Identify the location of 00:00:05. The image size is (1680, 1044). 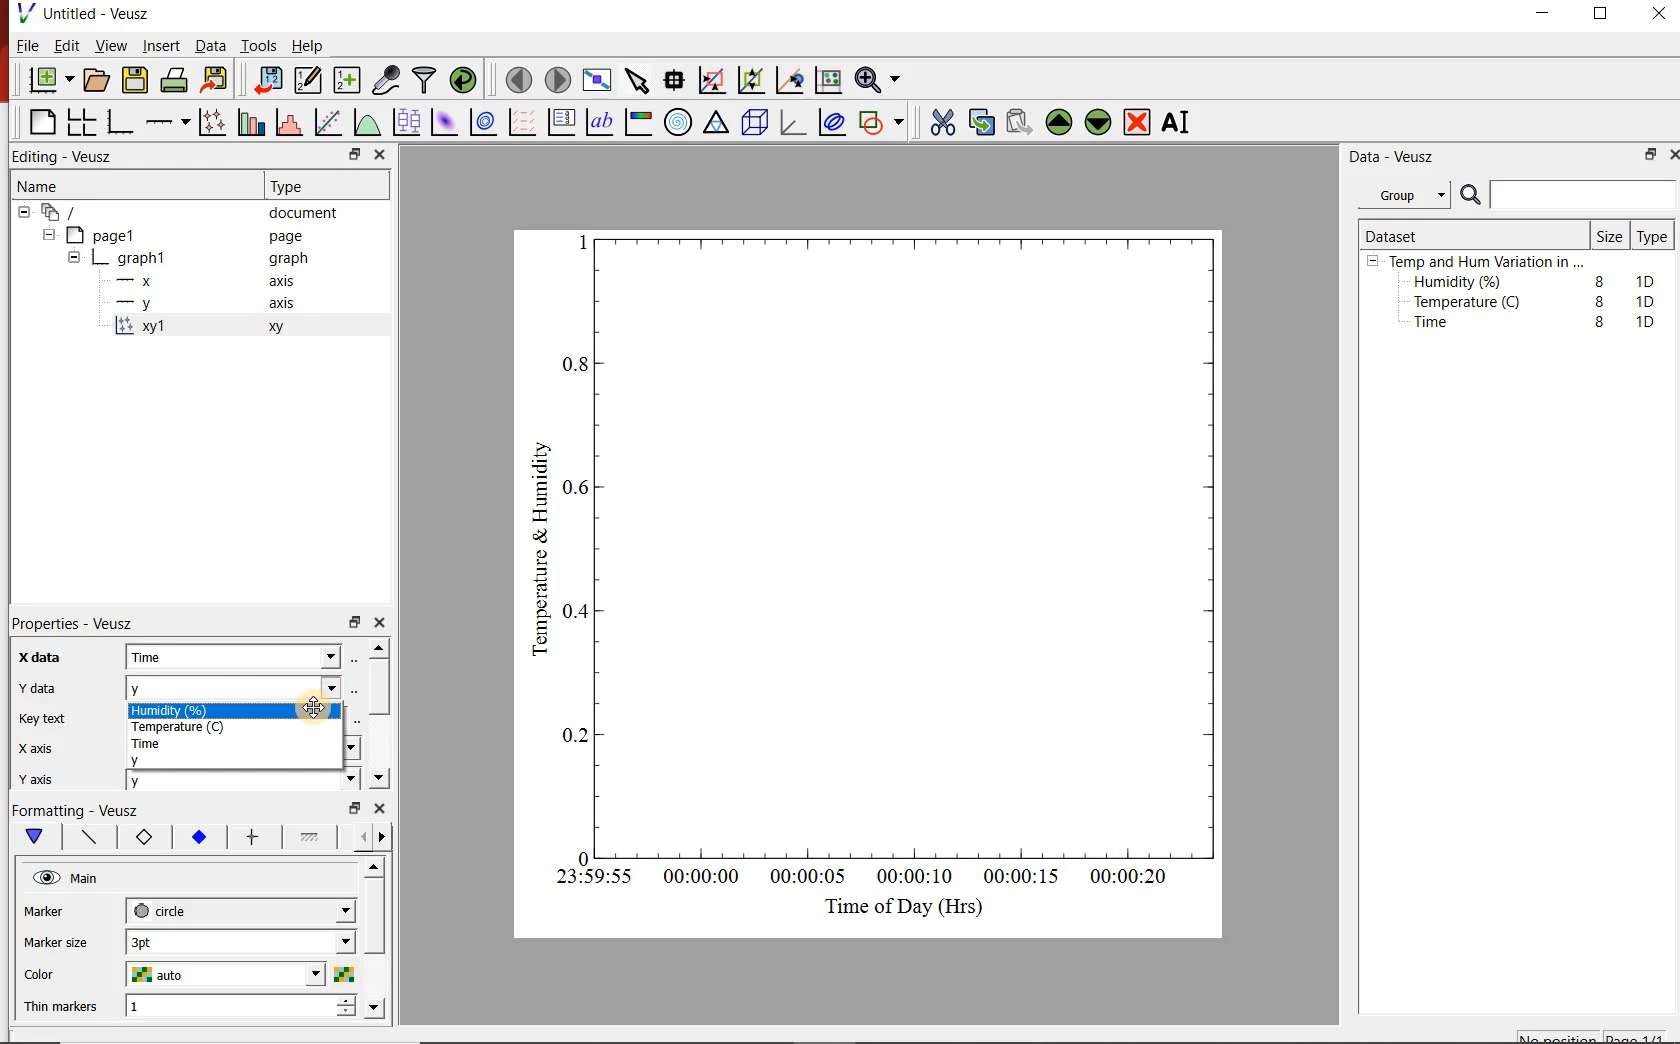
(802, 881).